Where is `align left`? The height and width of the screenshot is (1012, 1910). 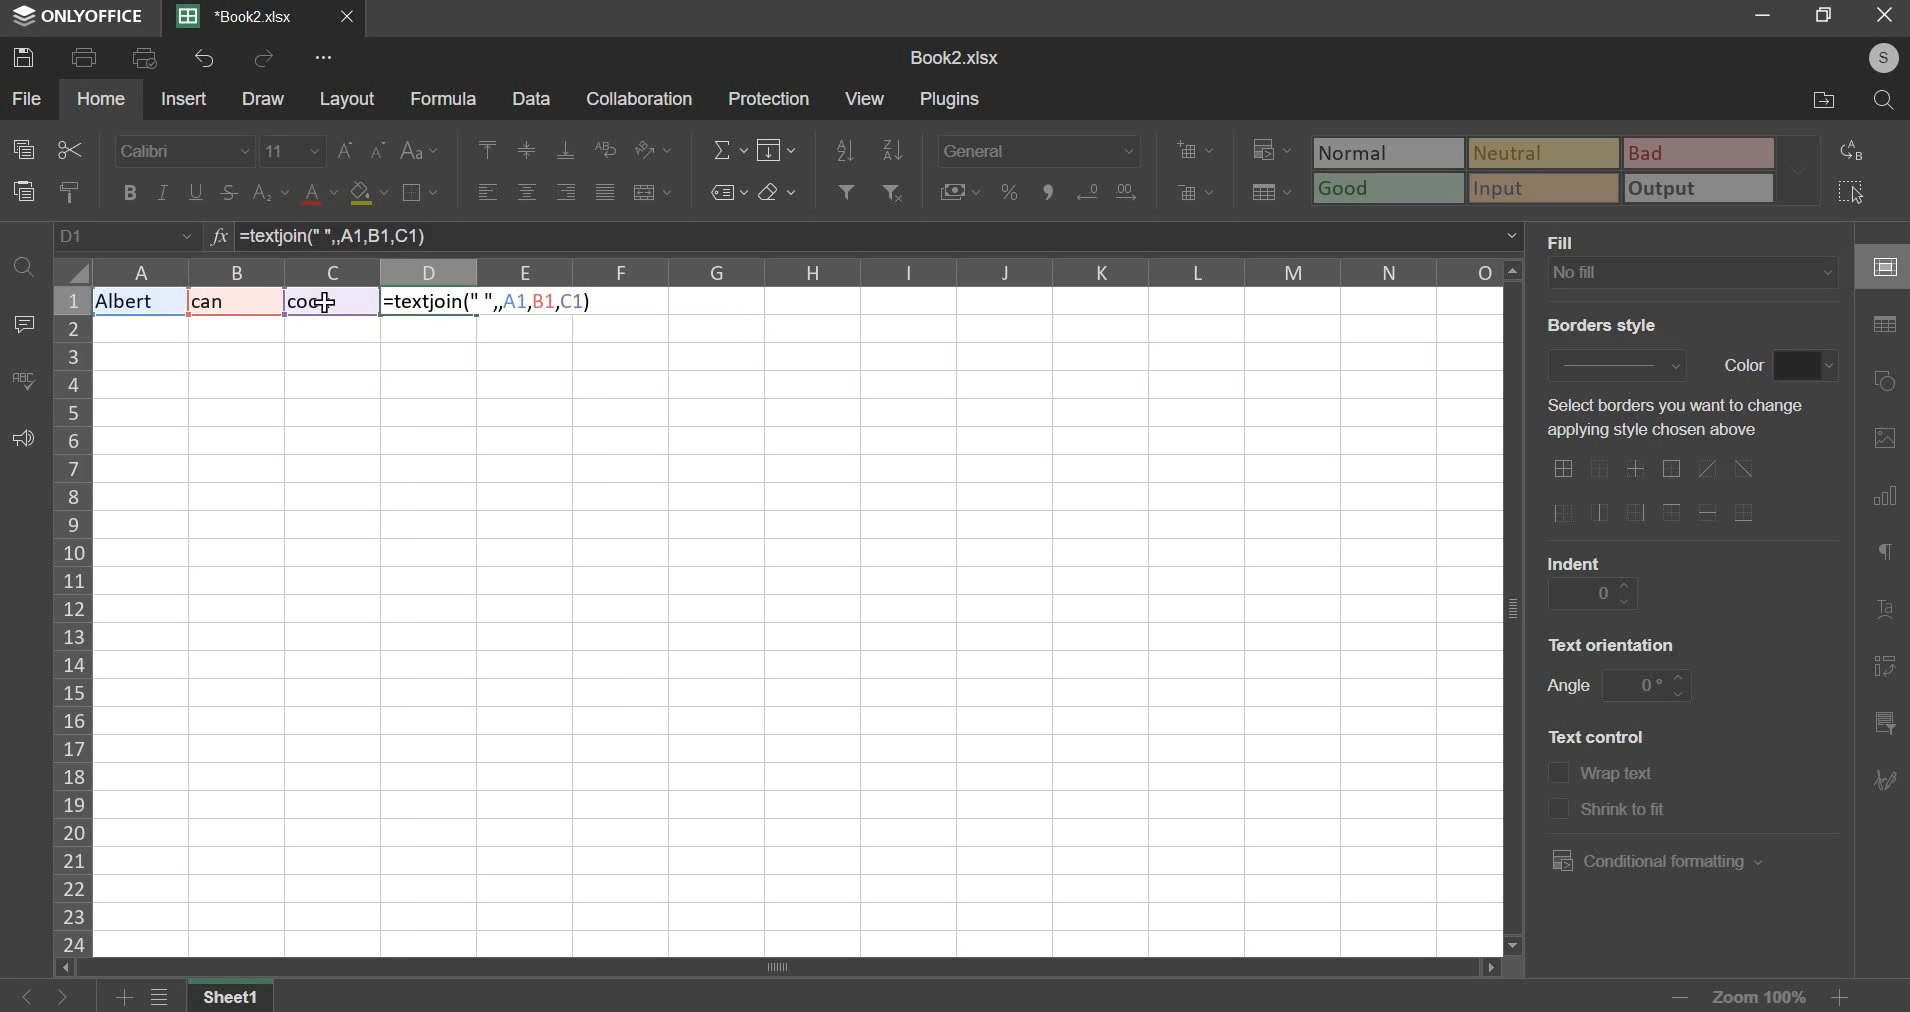
align left is located at coordinates (482, 148).